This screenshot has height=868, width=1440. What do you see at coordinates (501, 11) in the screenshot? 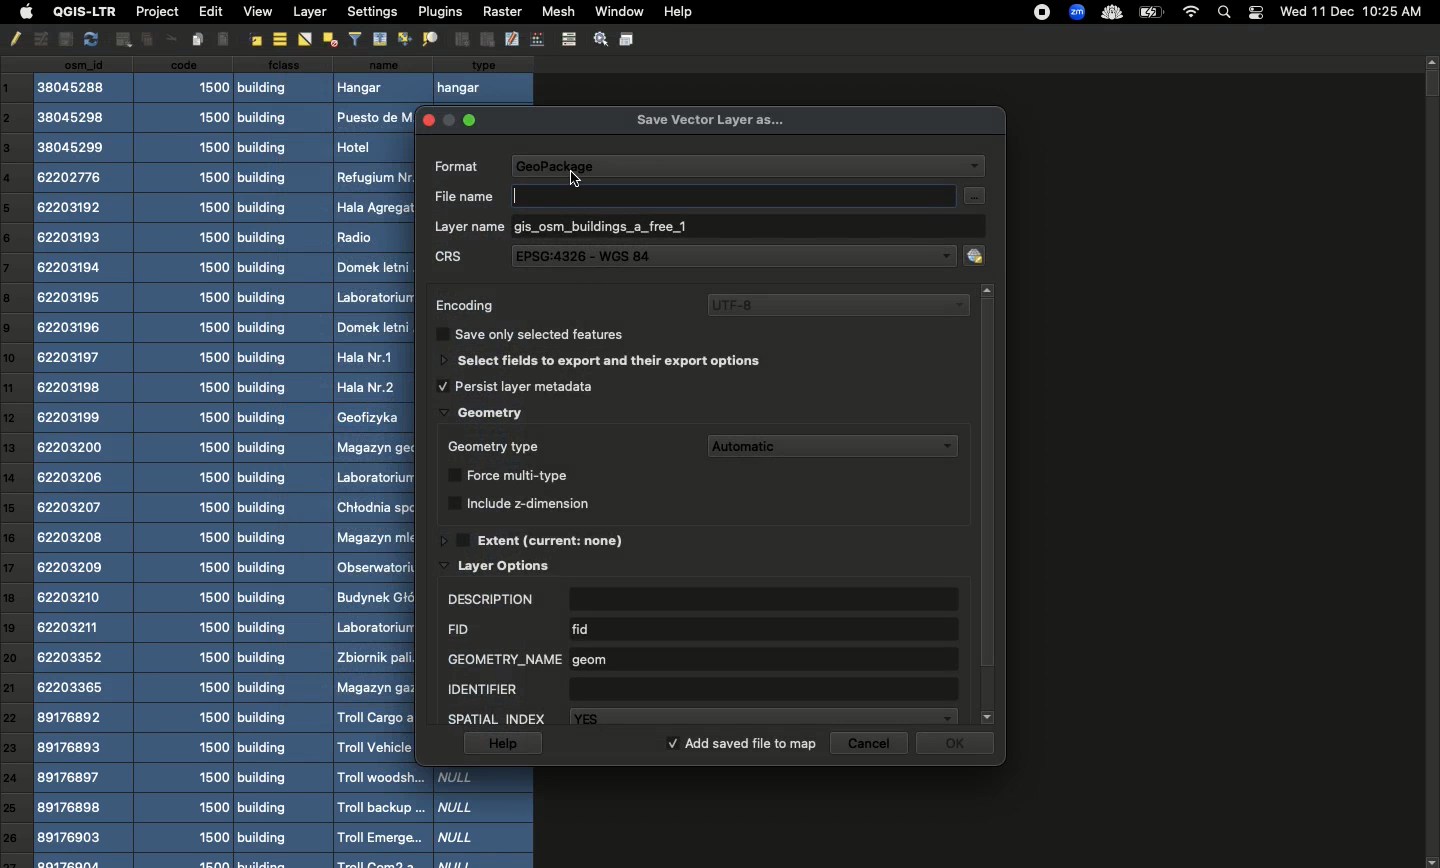
I see `Raster` at bounding box center [501, 11].